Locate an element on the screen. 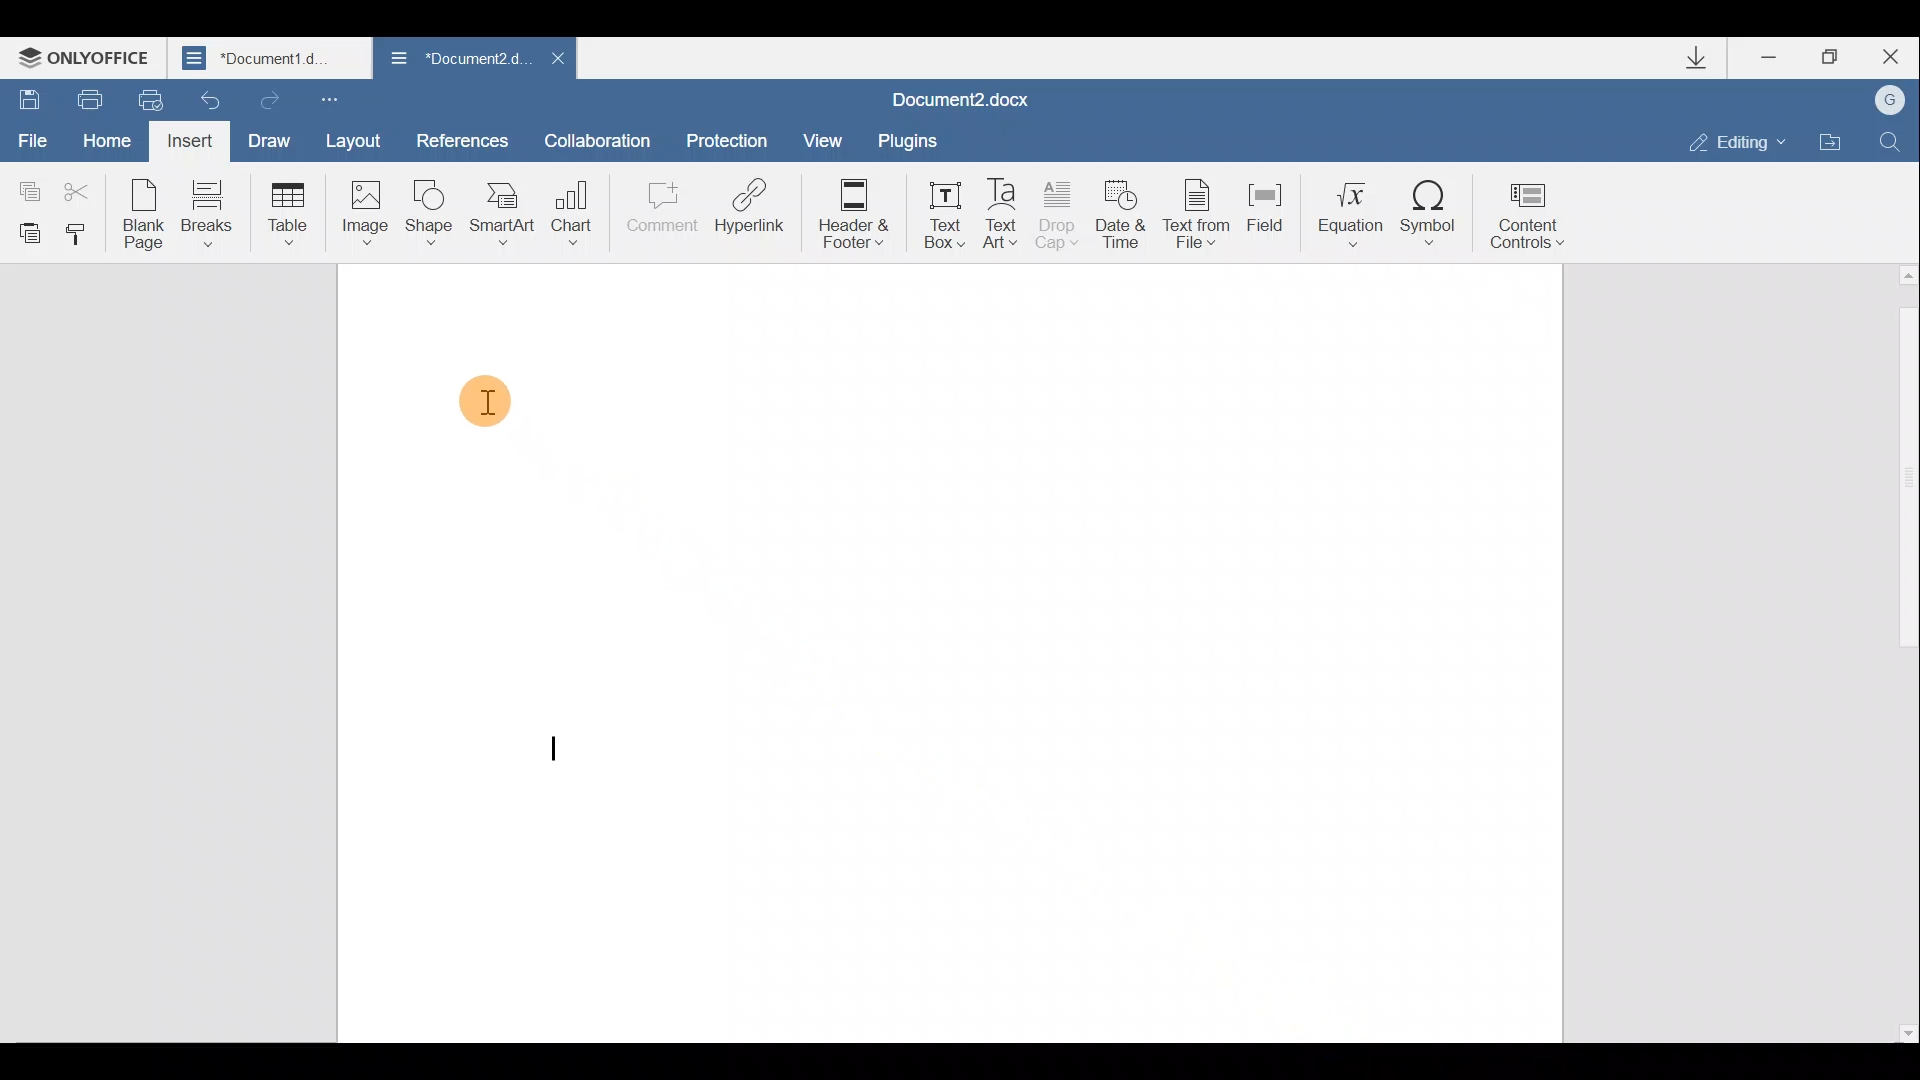  Layout is located at coordinates (364, 144).